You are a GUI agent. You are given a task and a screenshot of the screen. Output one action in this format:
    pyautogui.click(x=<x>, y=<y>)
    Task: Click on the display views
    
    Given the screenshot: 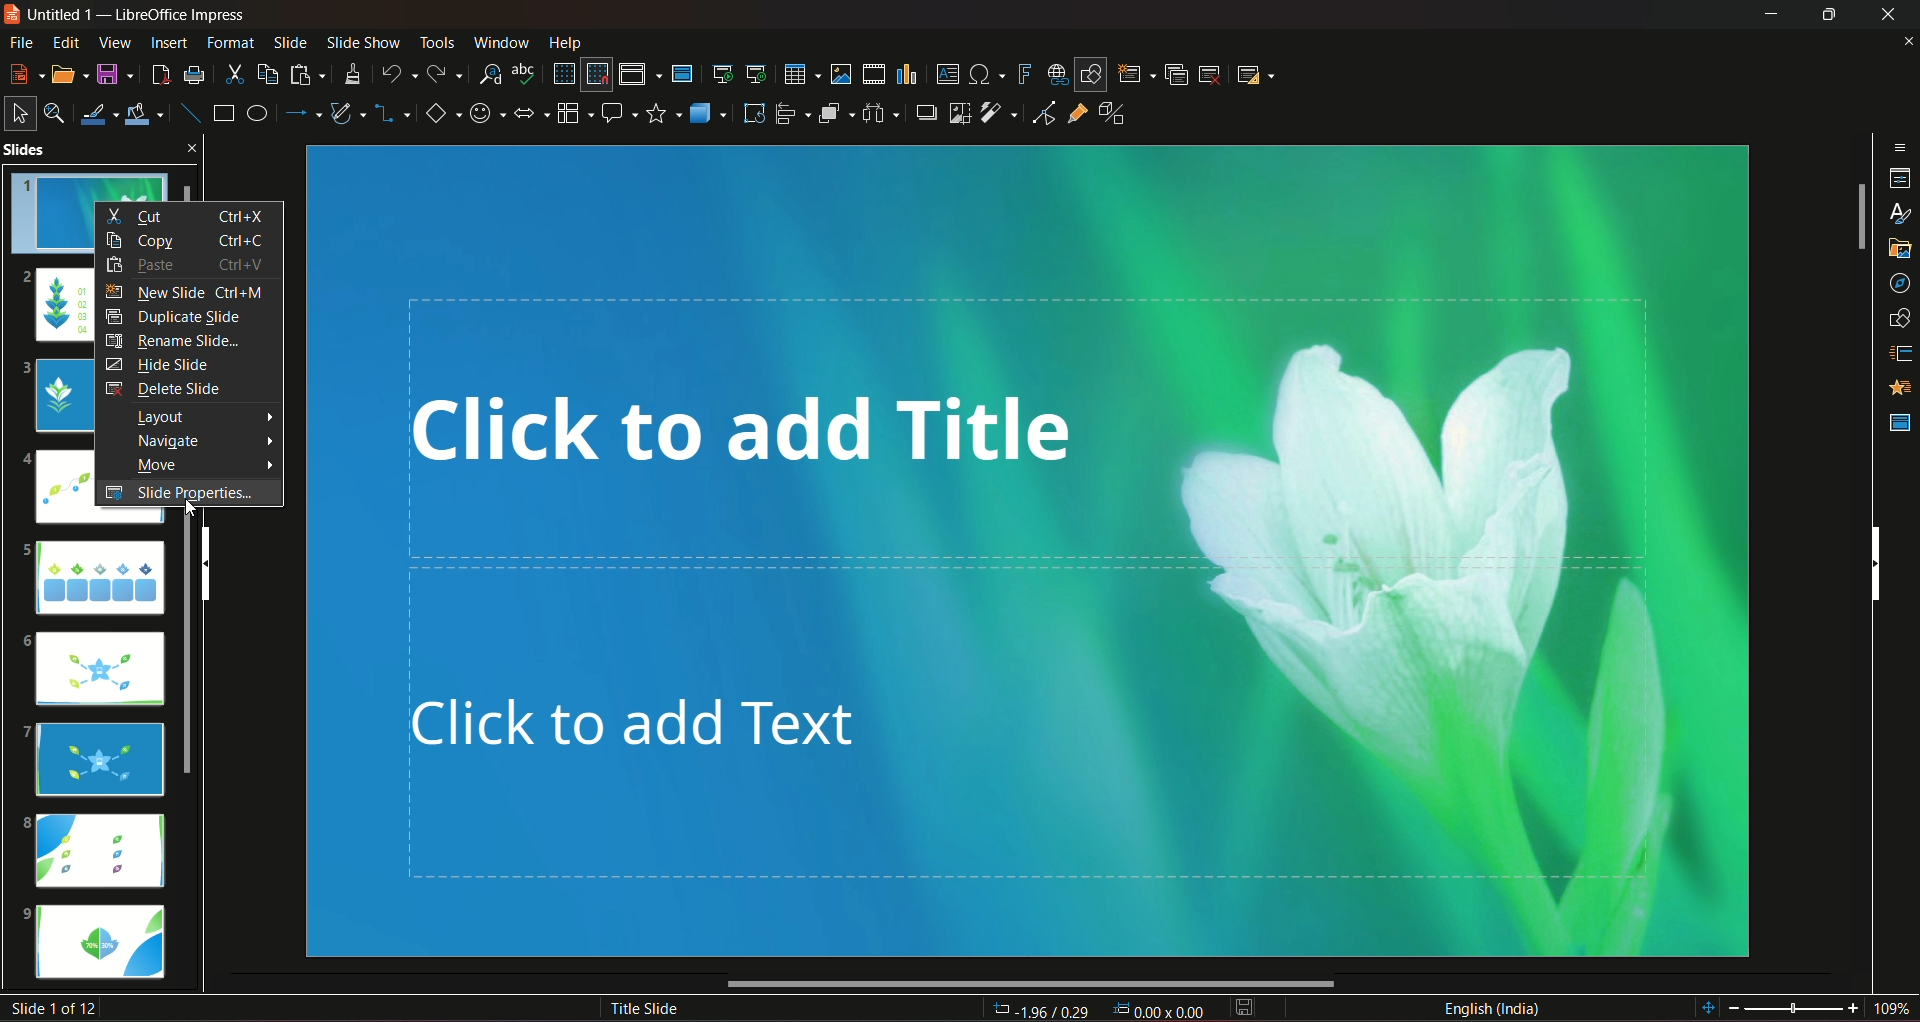 What is the action you would take?
    pyautogui.click(x=639, y=74)
    